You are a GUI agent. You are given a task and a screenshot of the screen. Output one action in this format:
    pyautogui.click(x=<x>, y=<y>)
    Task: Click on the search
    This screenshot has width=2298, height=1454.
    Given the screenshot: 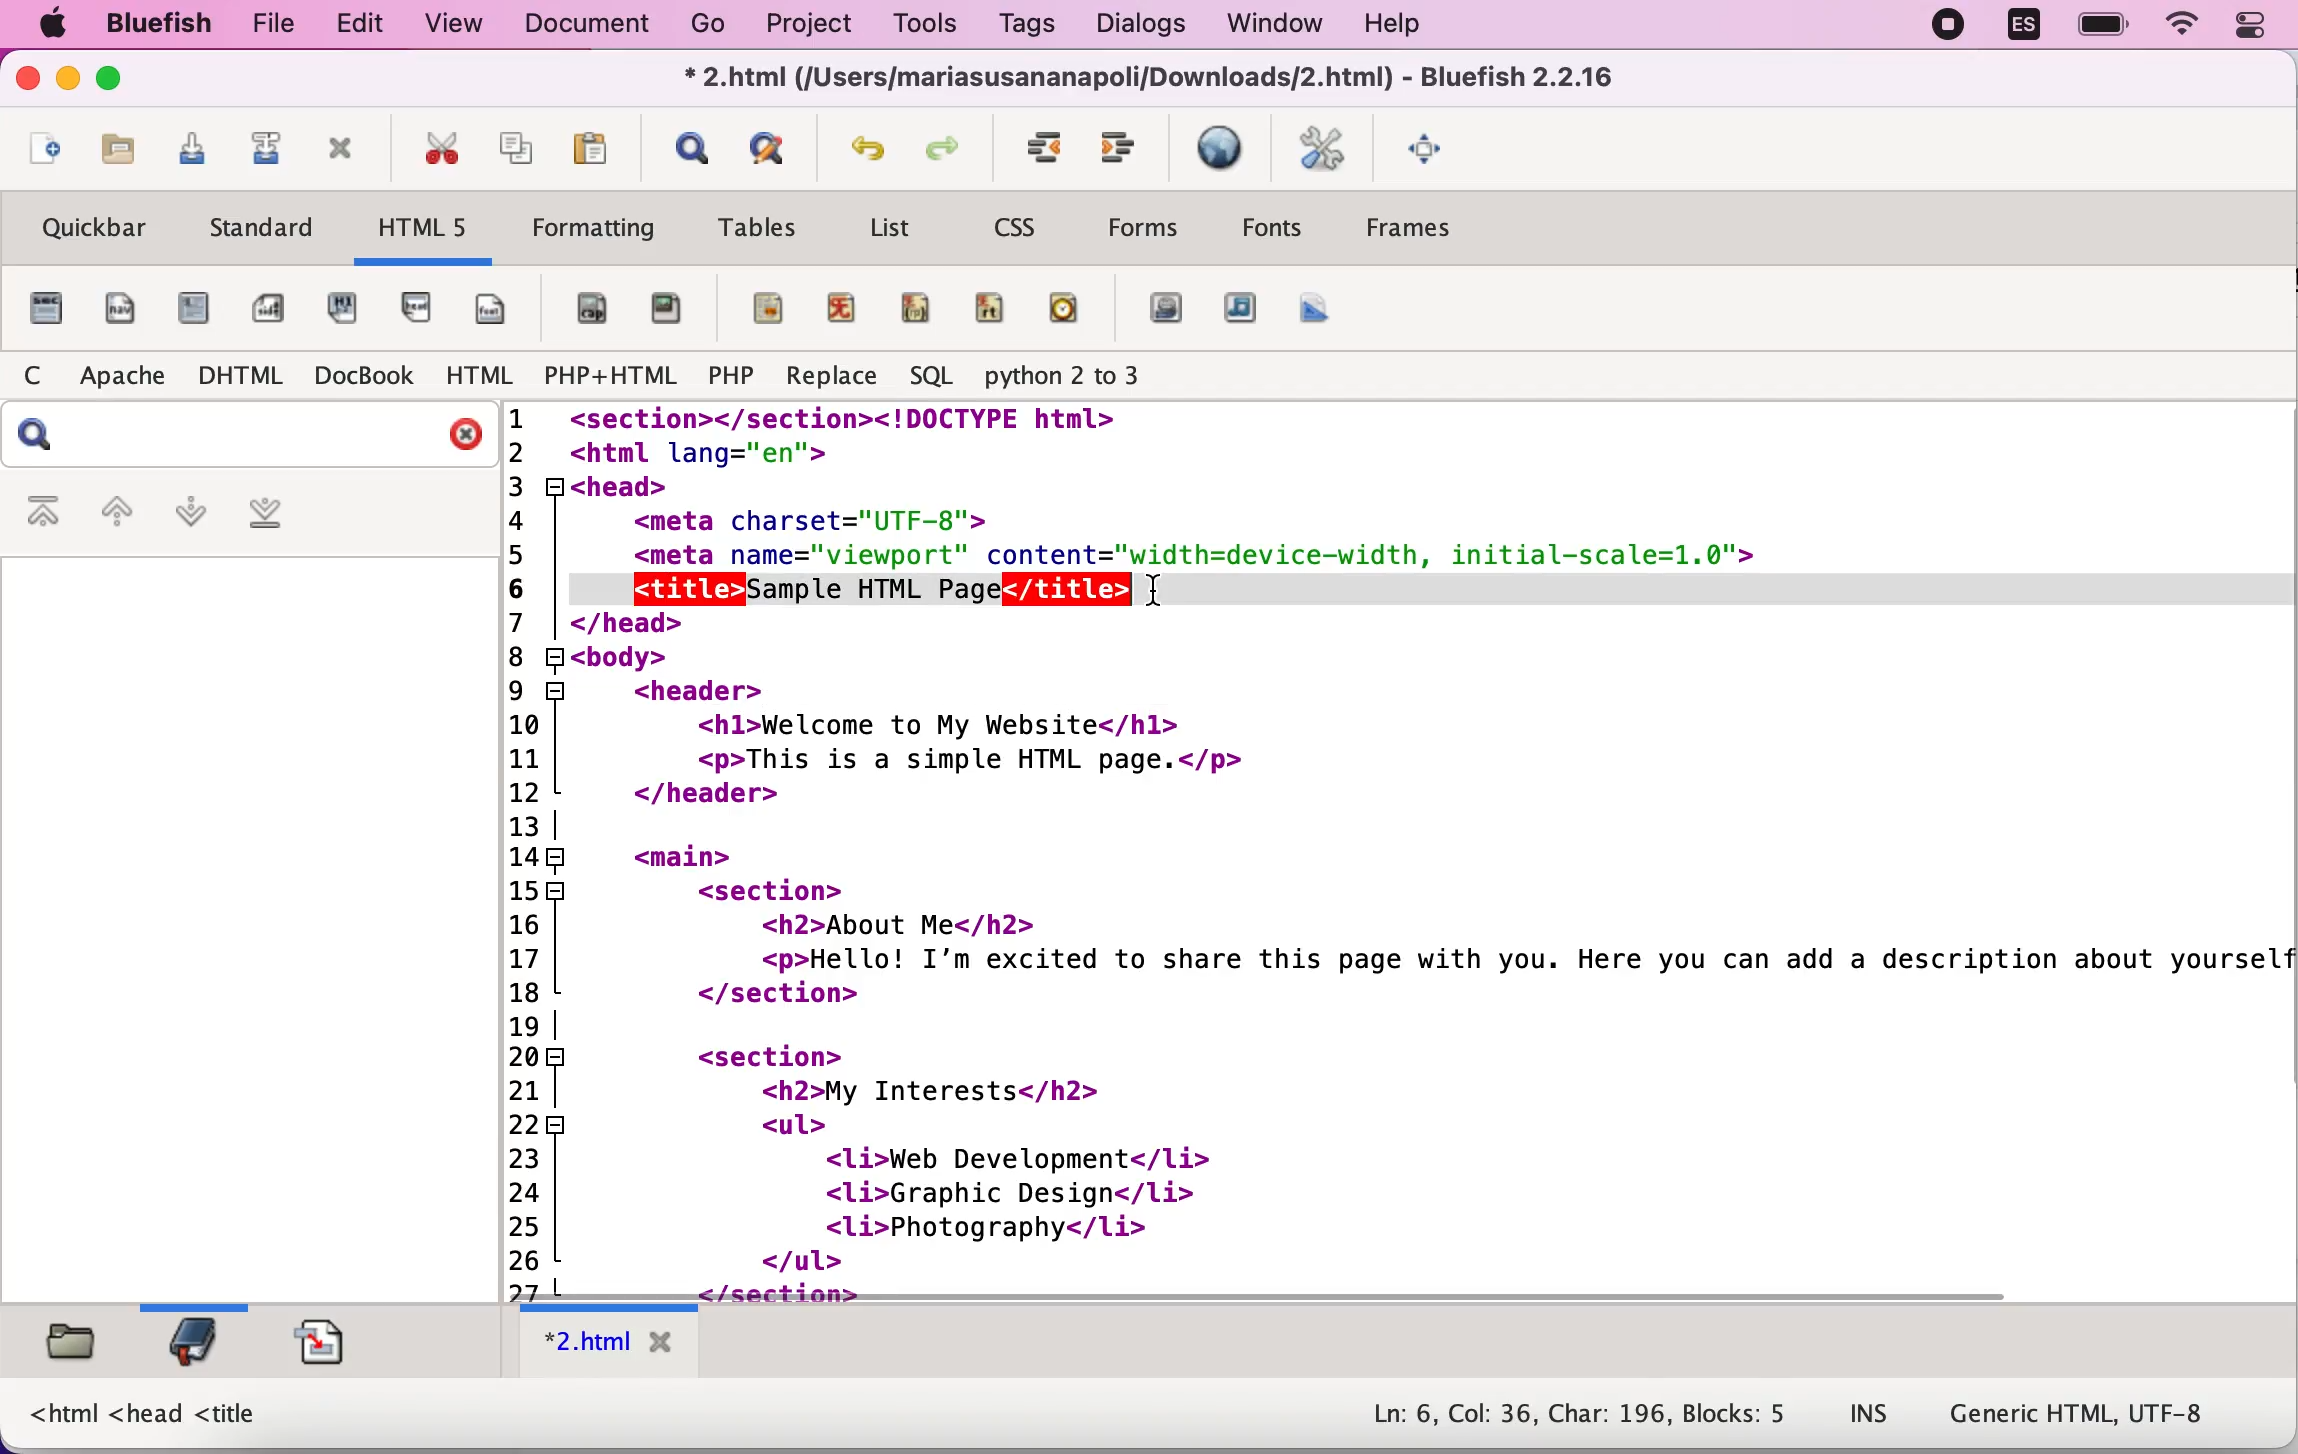 What is the action you would take?
    pyautogui.click(x=247, y=436)
    